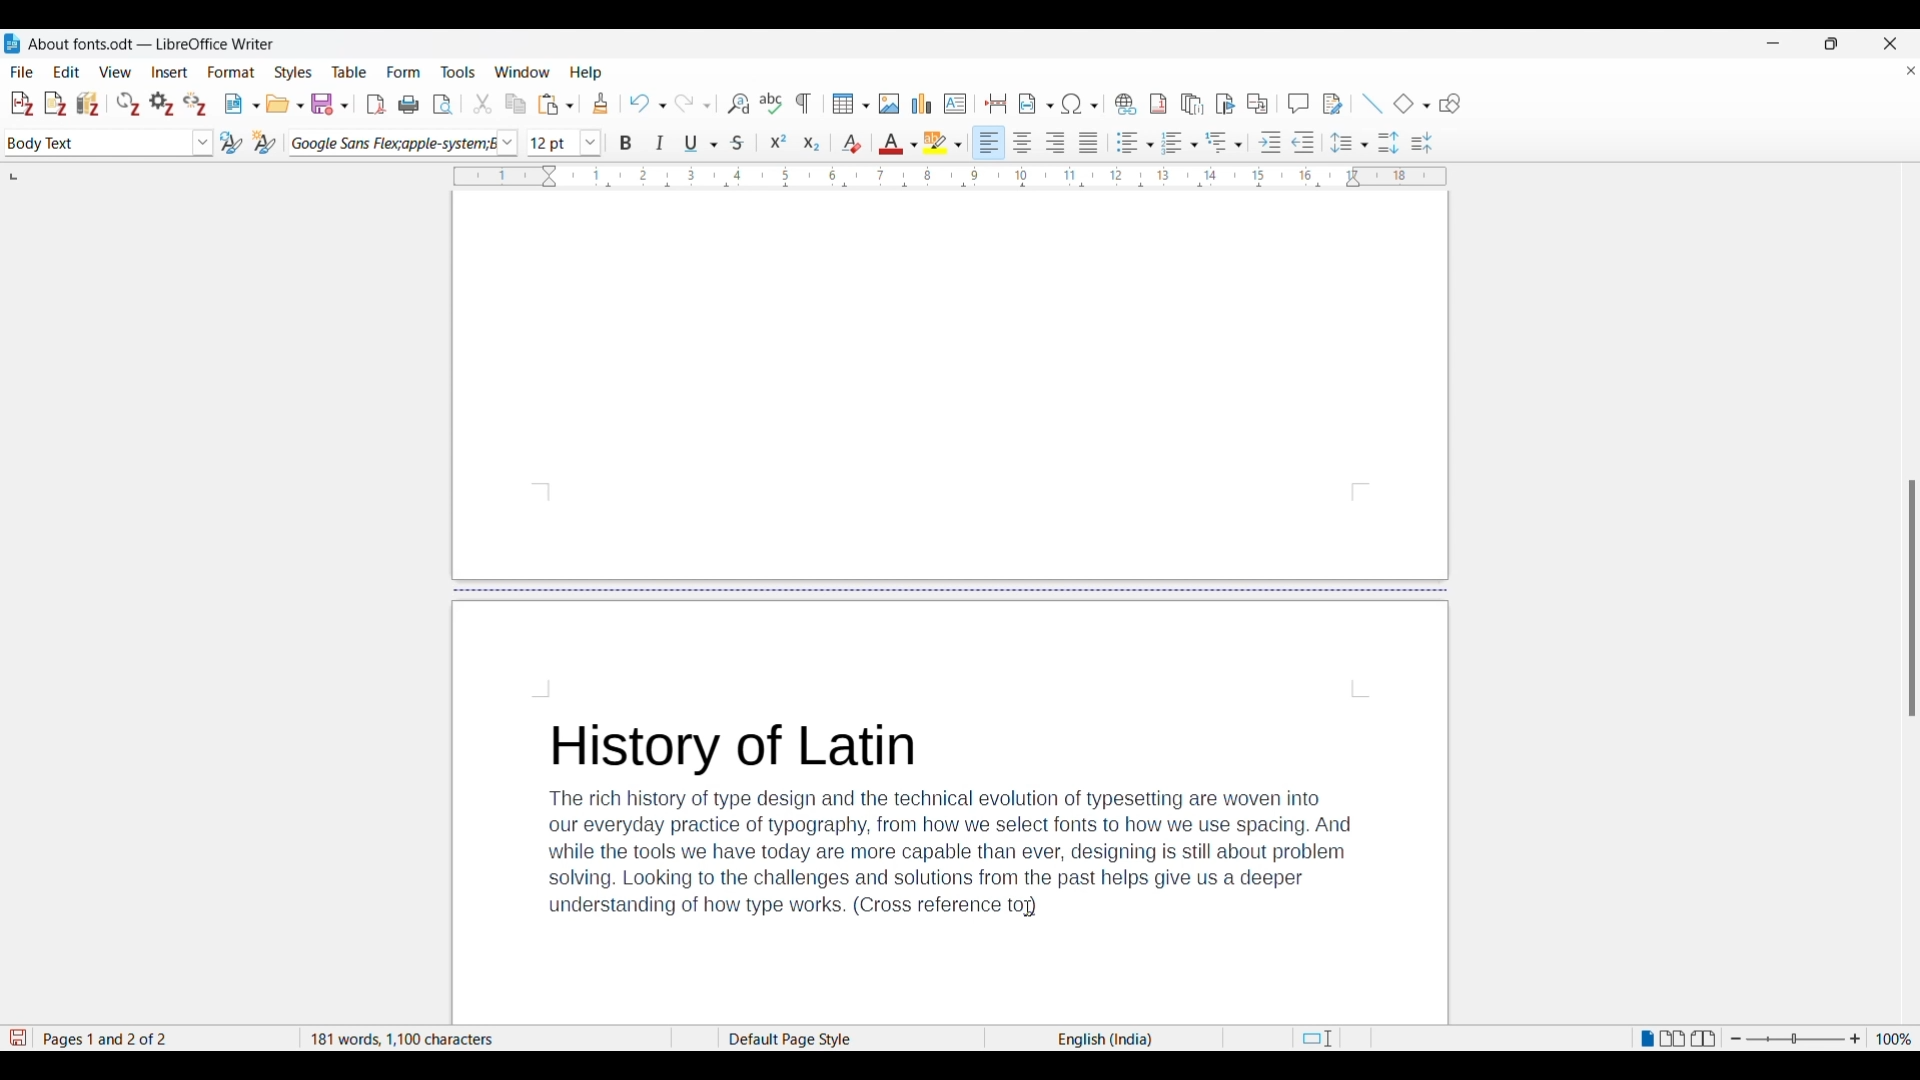 This screenshot has height=1080, width=1920. Describe the element at coordinates (1304, 142) in the screenshot. I see `Decrease indentation` at that location.